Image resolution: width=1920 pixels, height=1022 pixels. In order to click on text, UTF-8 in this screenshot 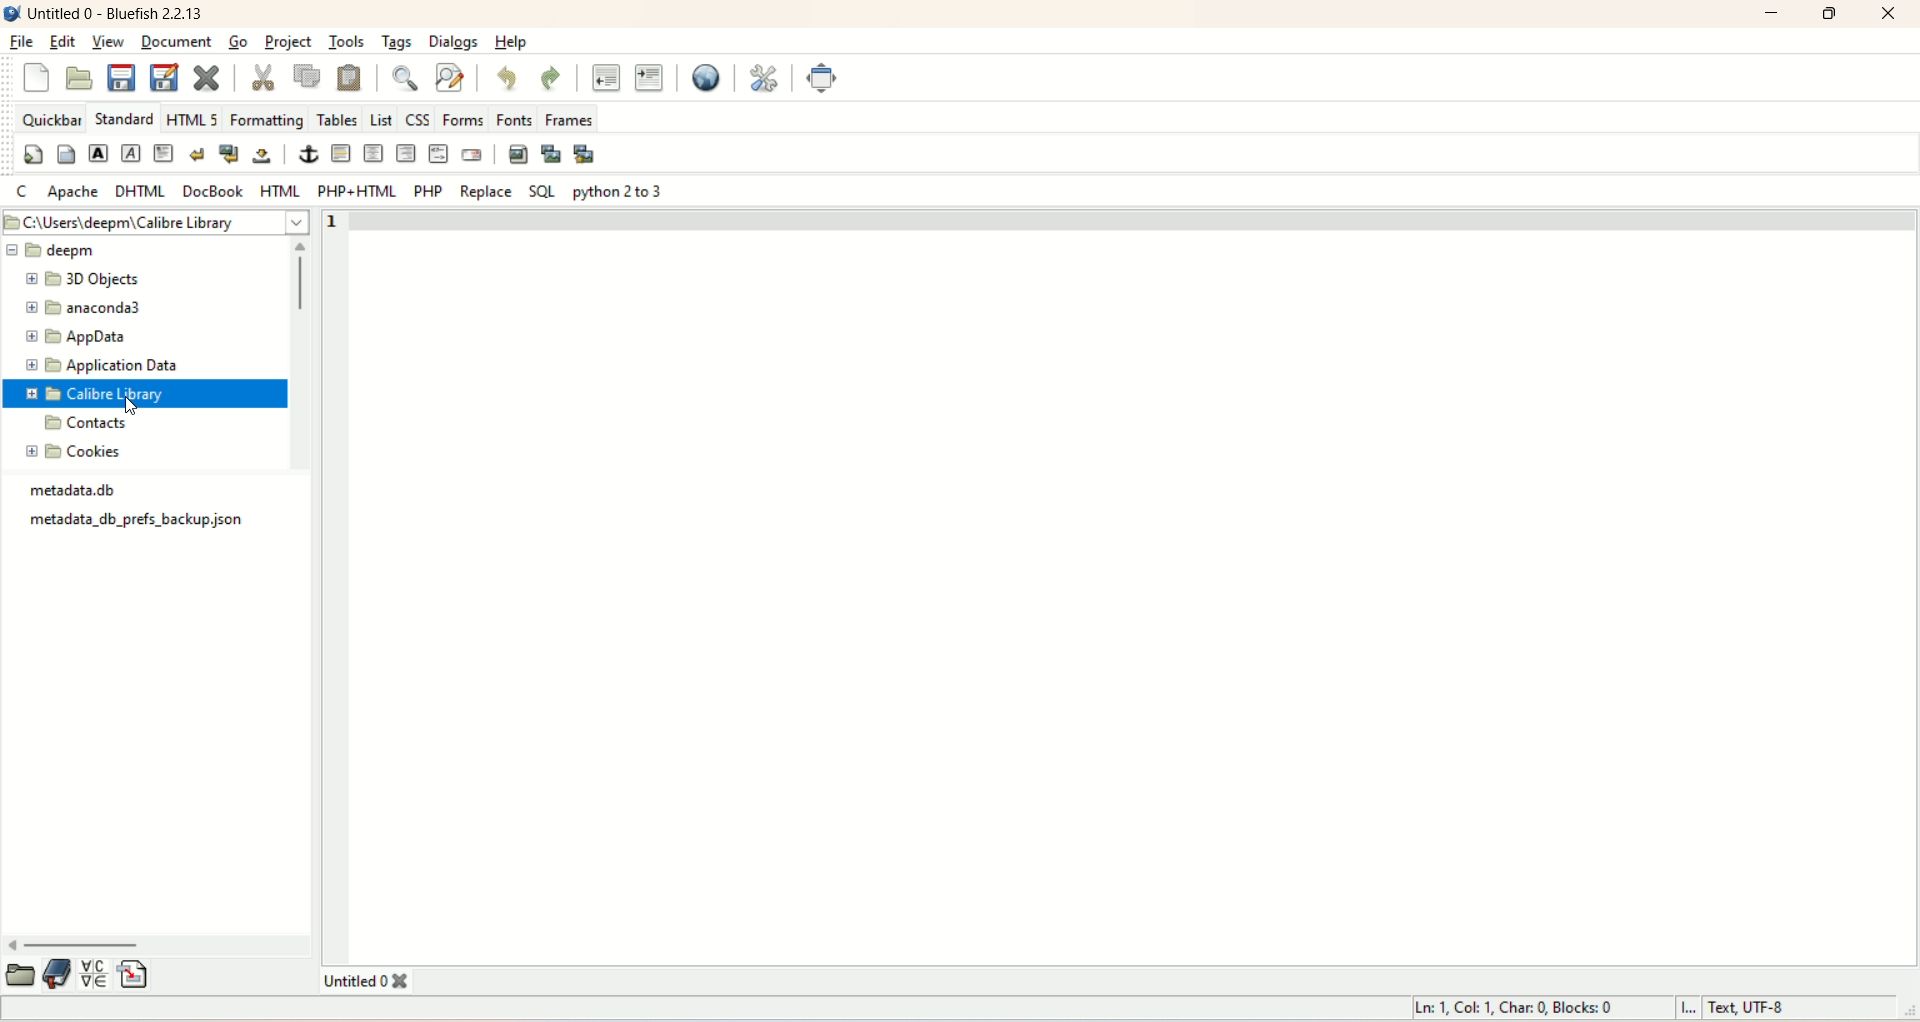, I will do `click(1779, 1008)`.